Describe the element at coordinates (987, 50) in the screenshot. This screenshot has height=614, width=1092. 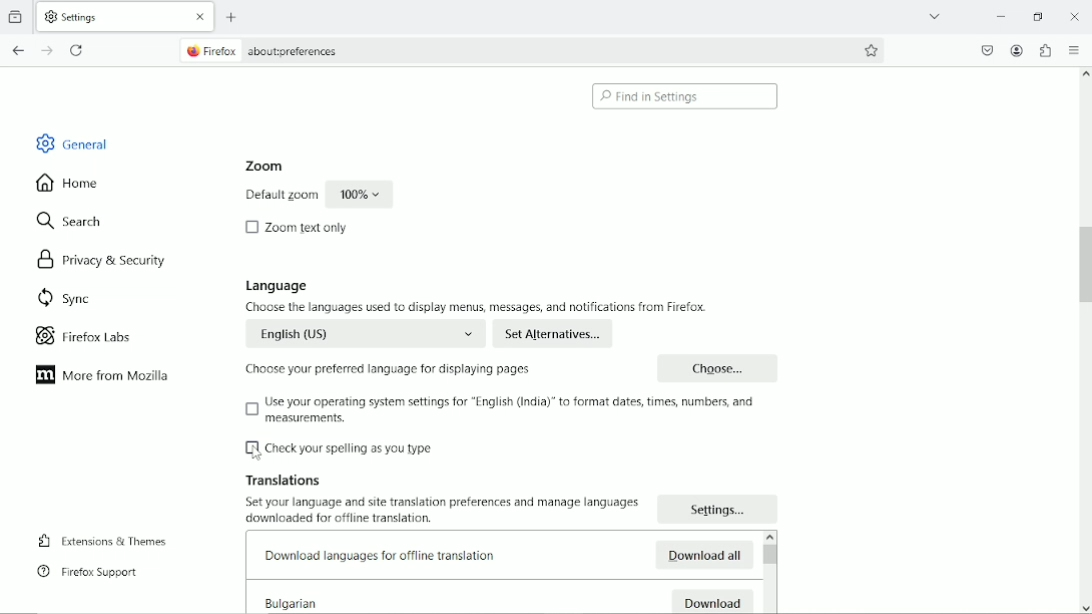
I see `Save to pocket` at that location.